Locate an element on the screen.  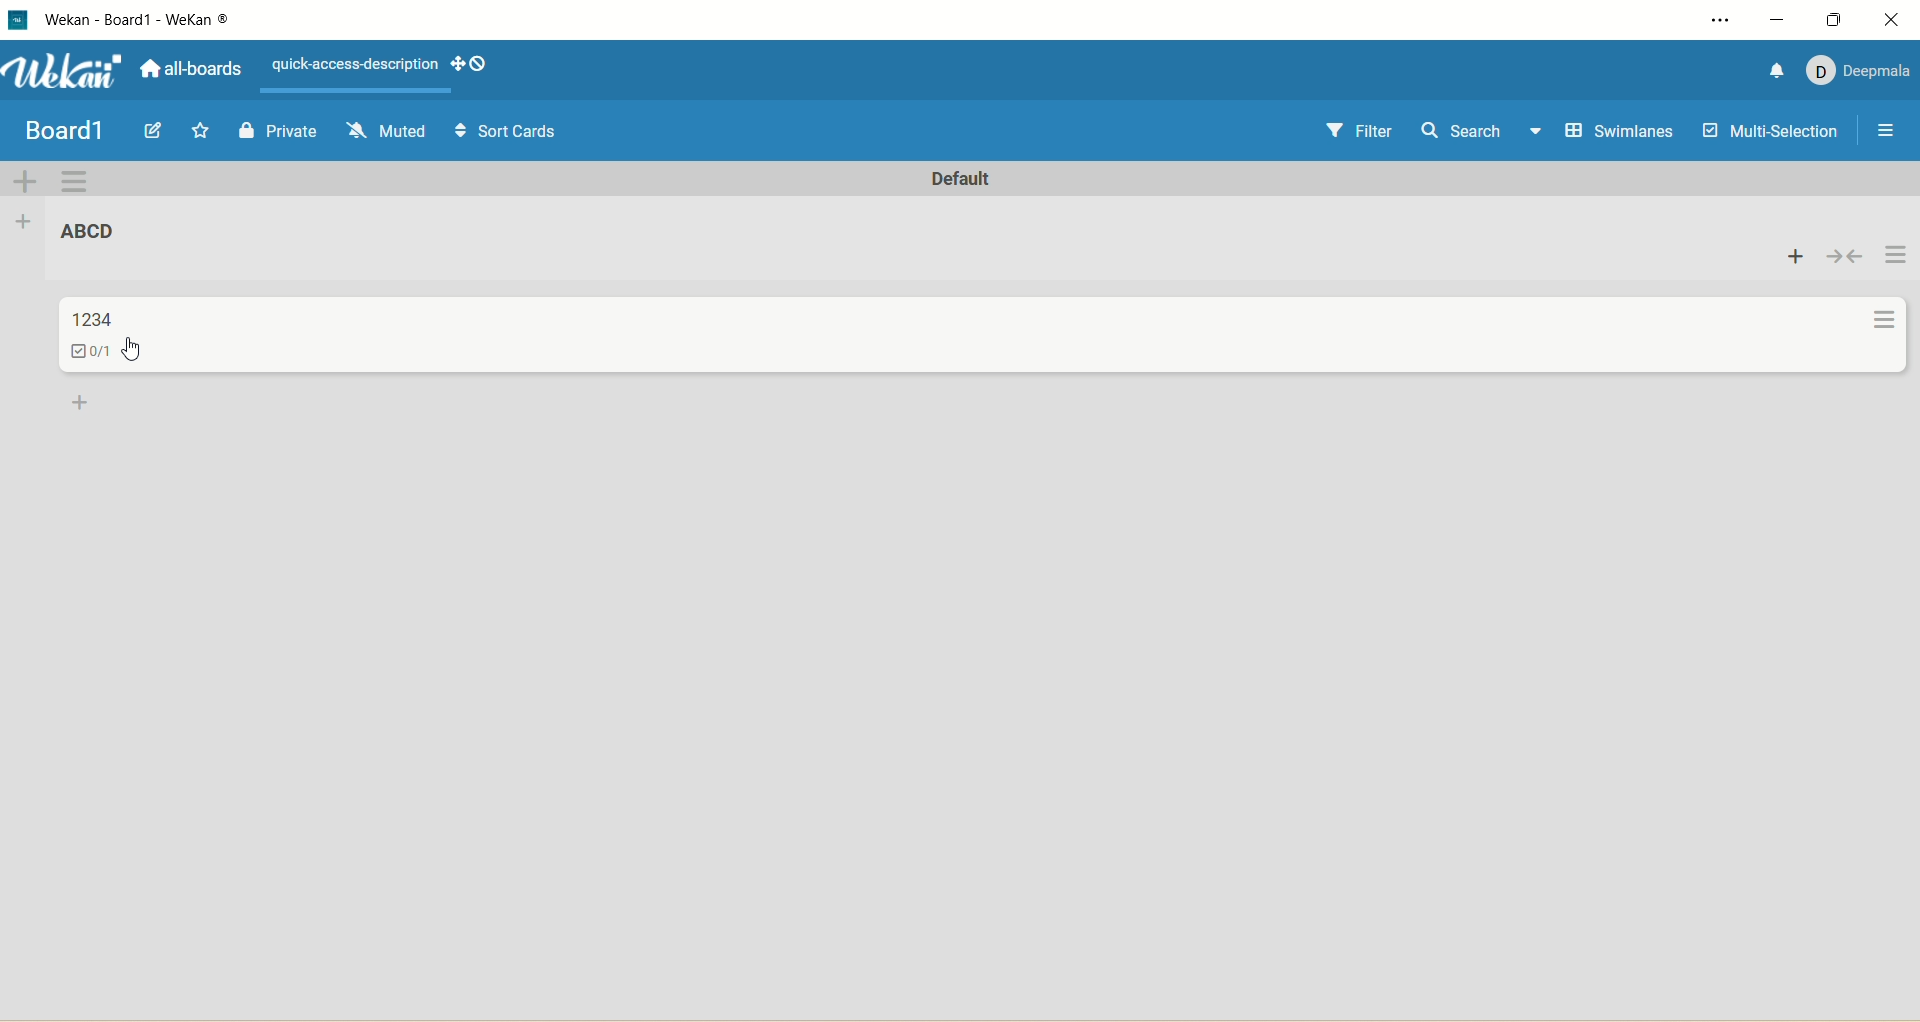
private is located at coordinates (279, 130).